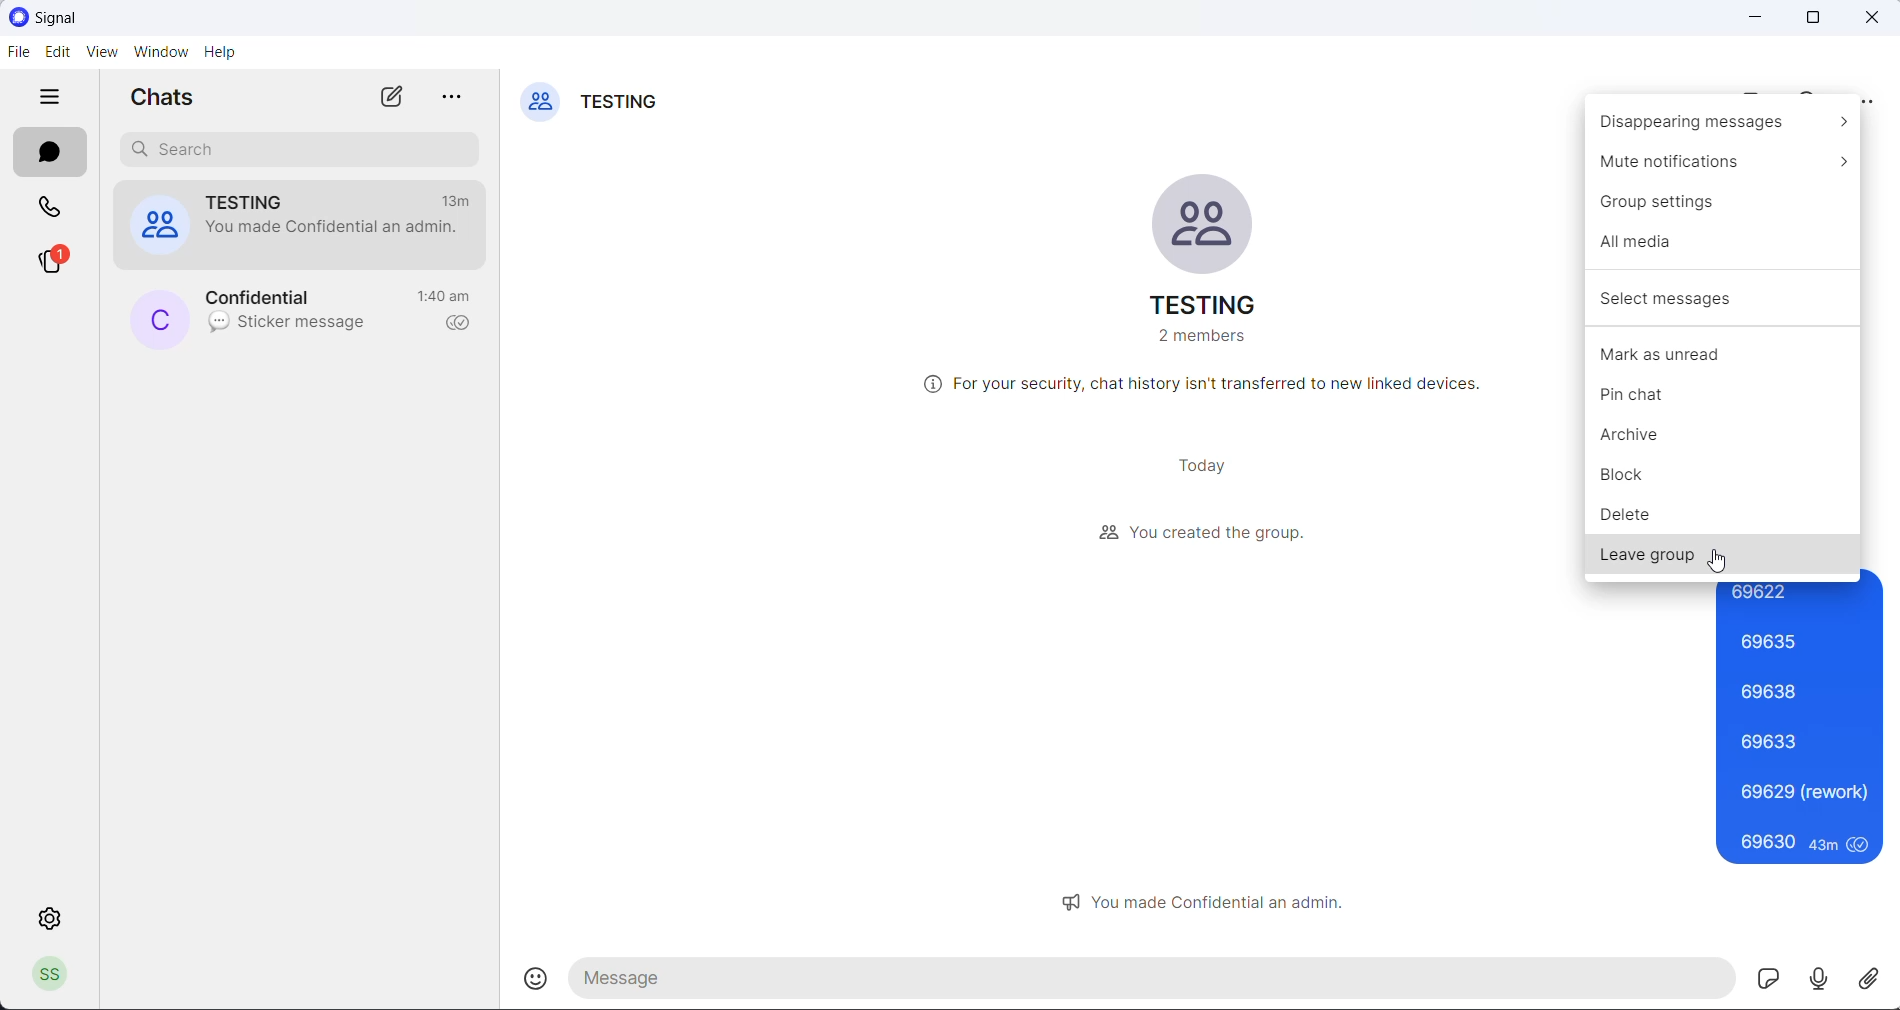  I want to click on group name, so click(625, 105).